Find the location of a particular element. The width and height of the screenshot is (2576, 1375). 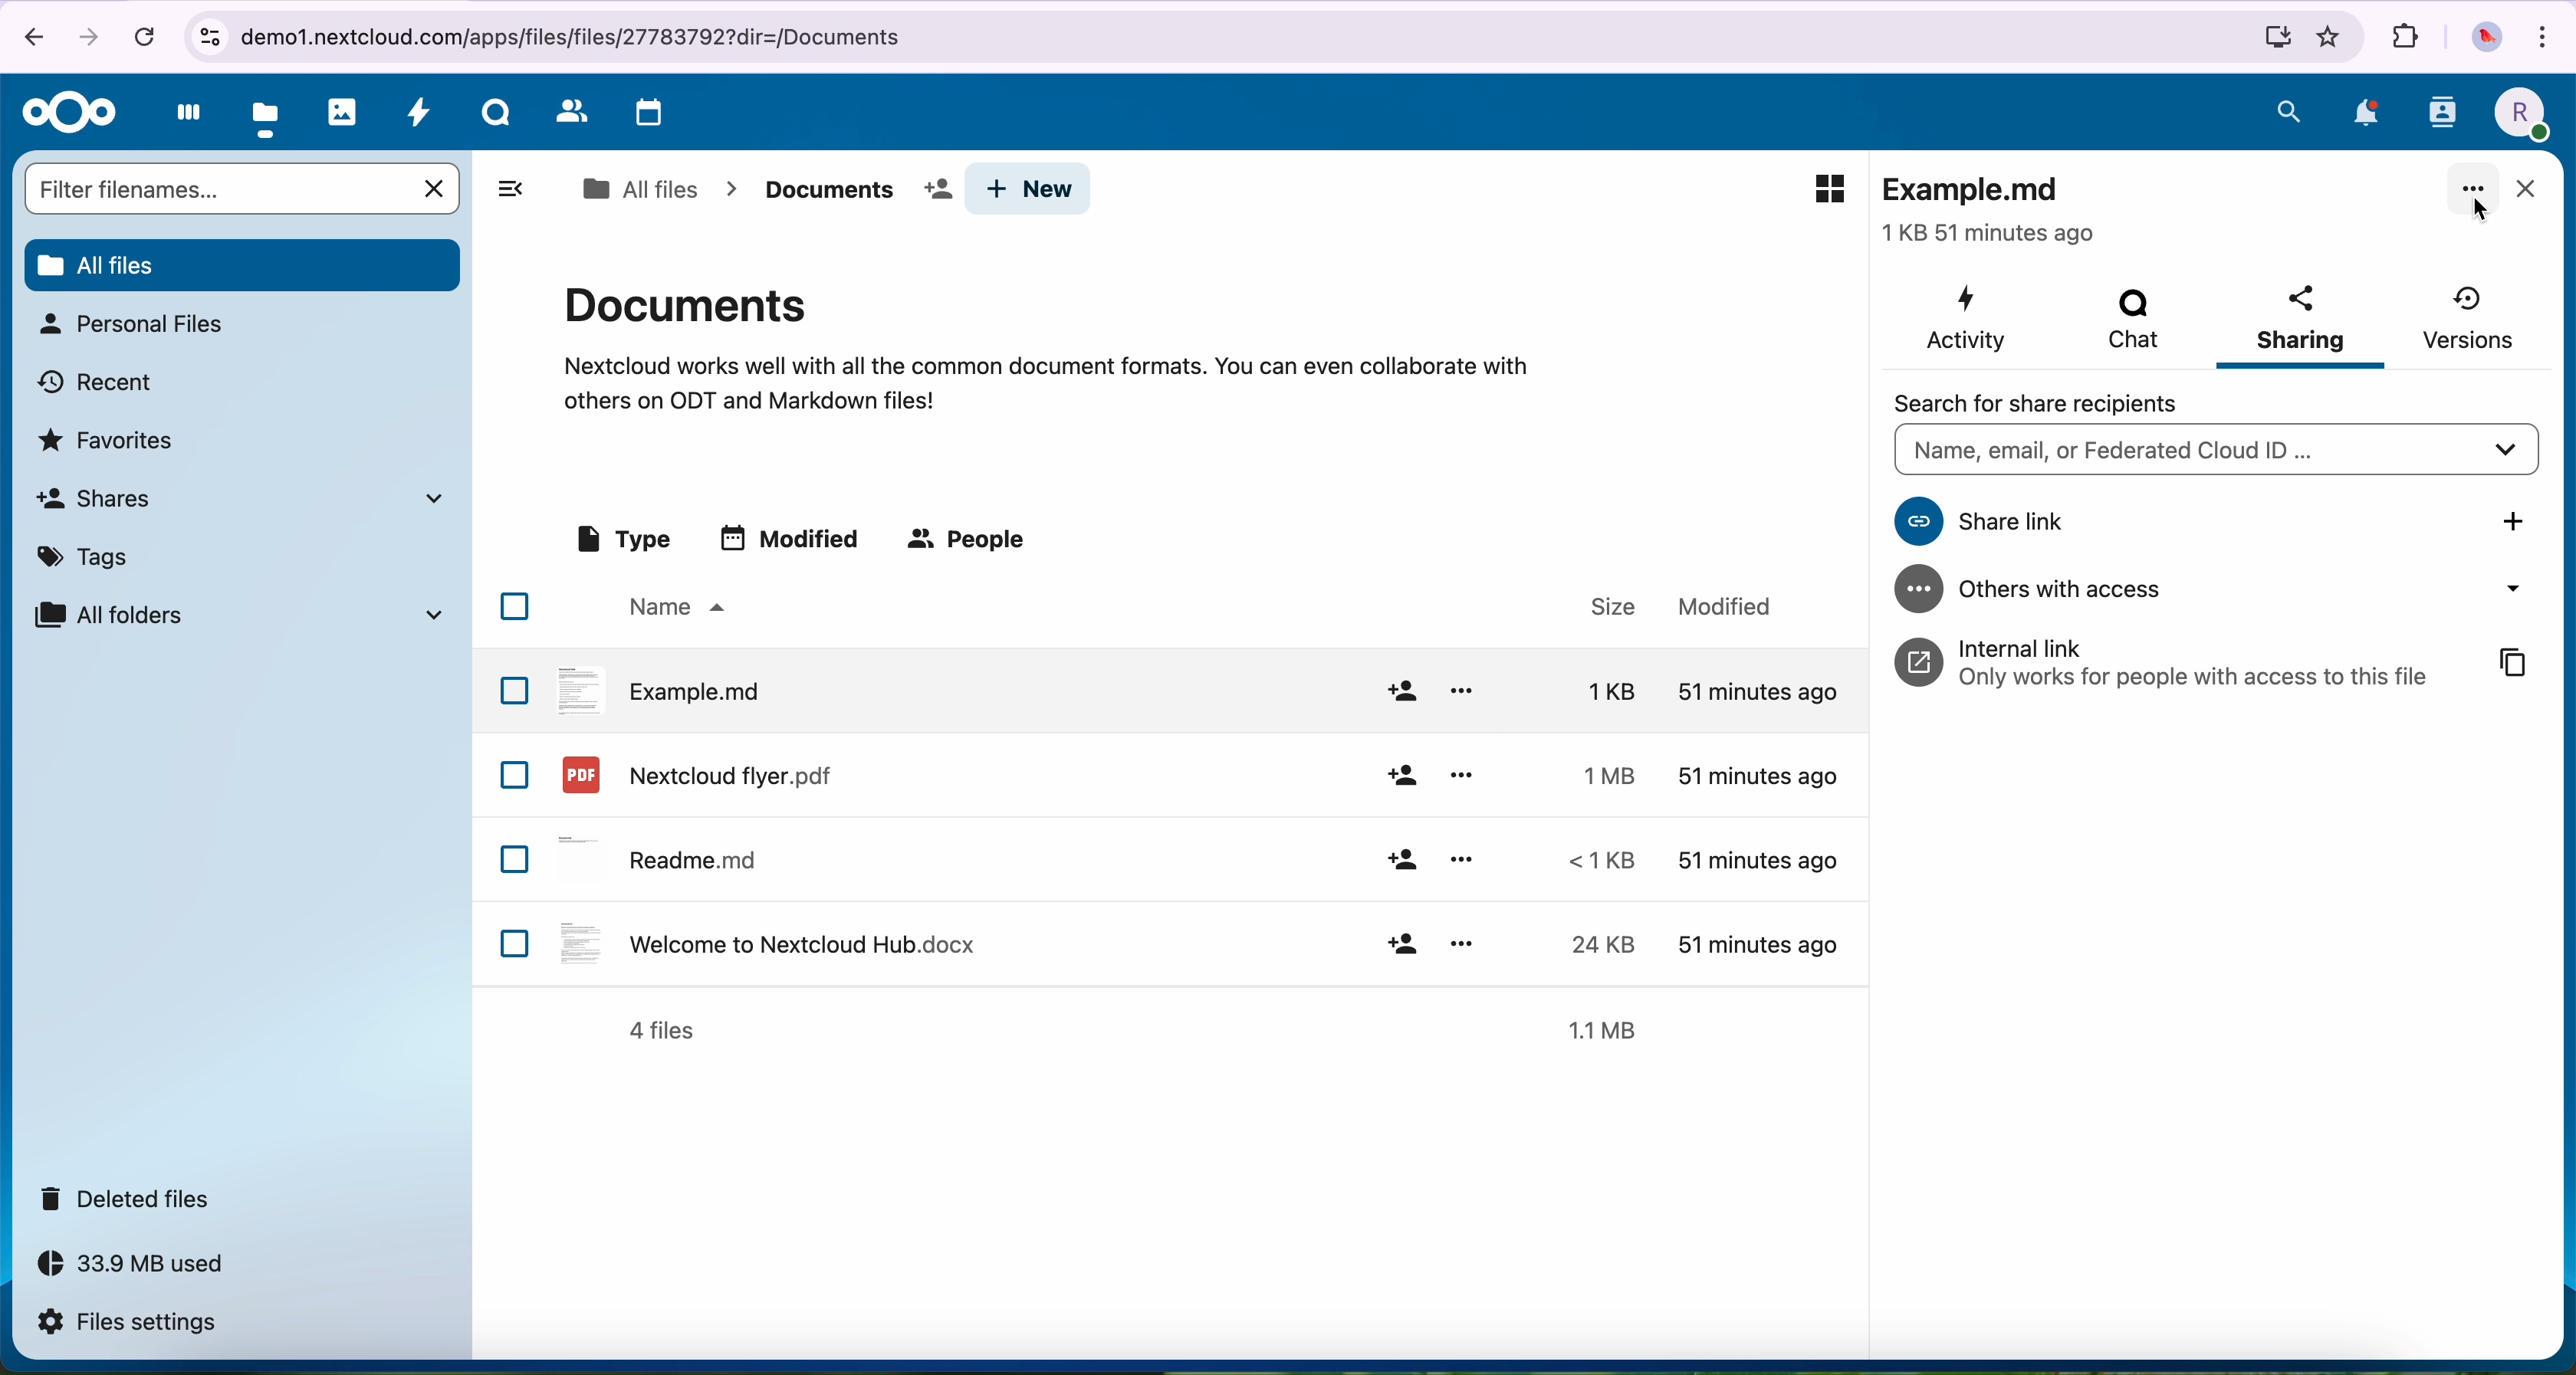

modified is located at coordinates (1759, 863).